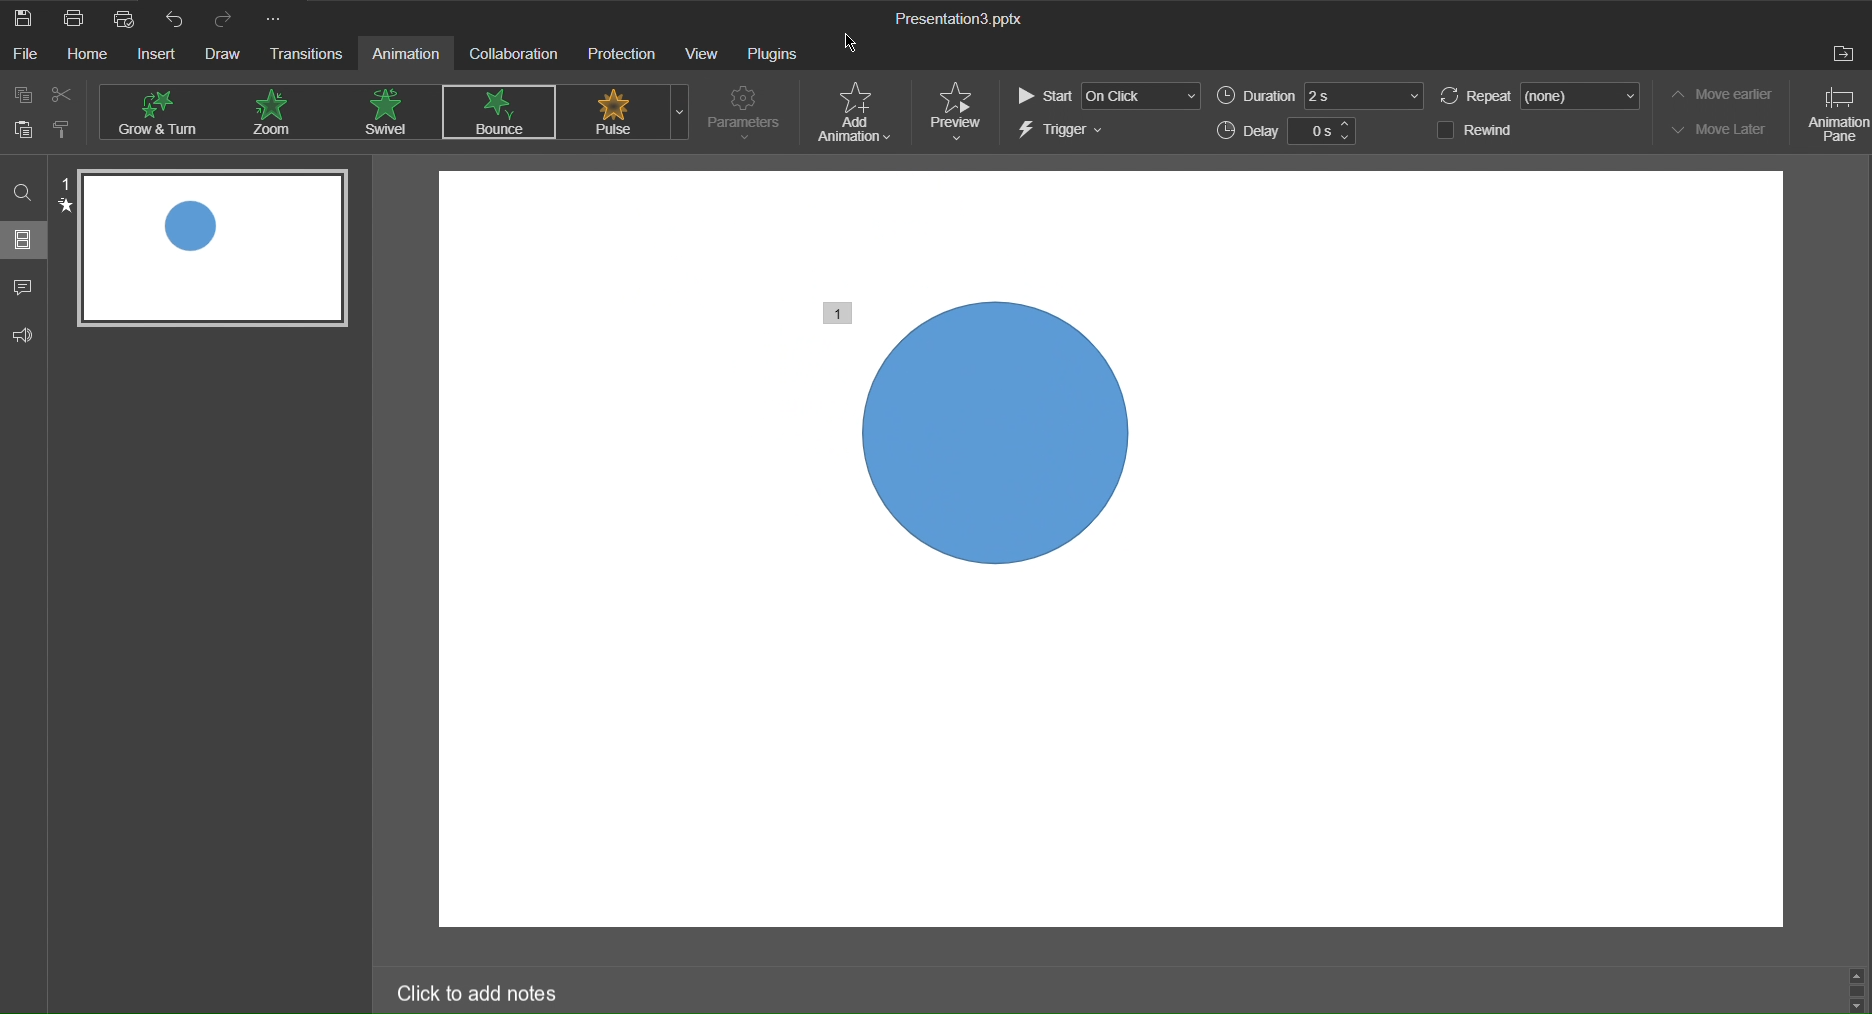 The width and height of the screenshot is (1872, 1014). What do you see at coordinates (1255, 96) in the screenshot?
I see `Duration:` at bounding box center [1255, 96].